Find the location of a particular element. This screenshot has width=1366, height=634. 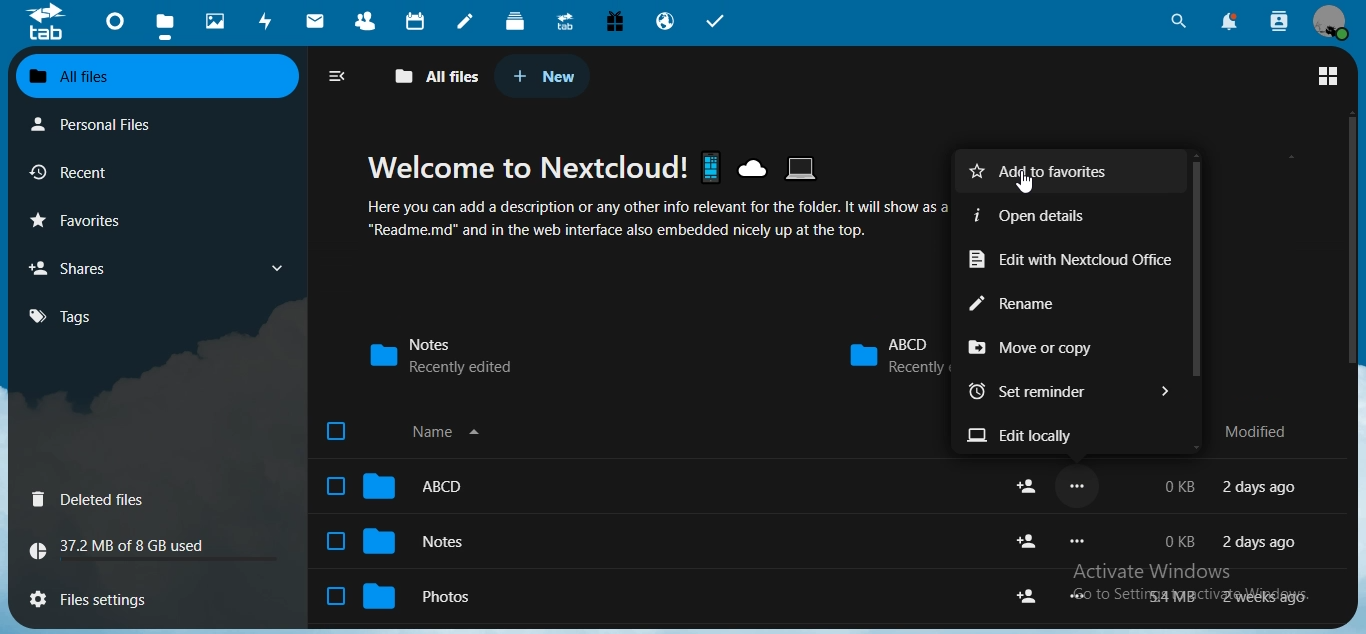

personal files is located at coordinates (93, 125).